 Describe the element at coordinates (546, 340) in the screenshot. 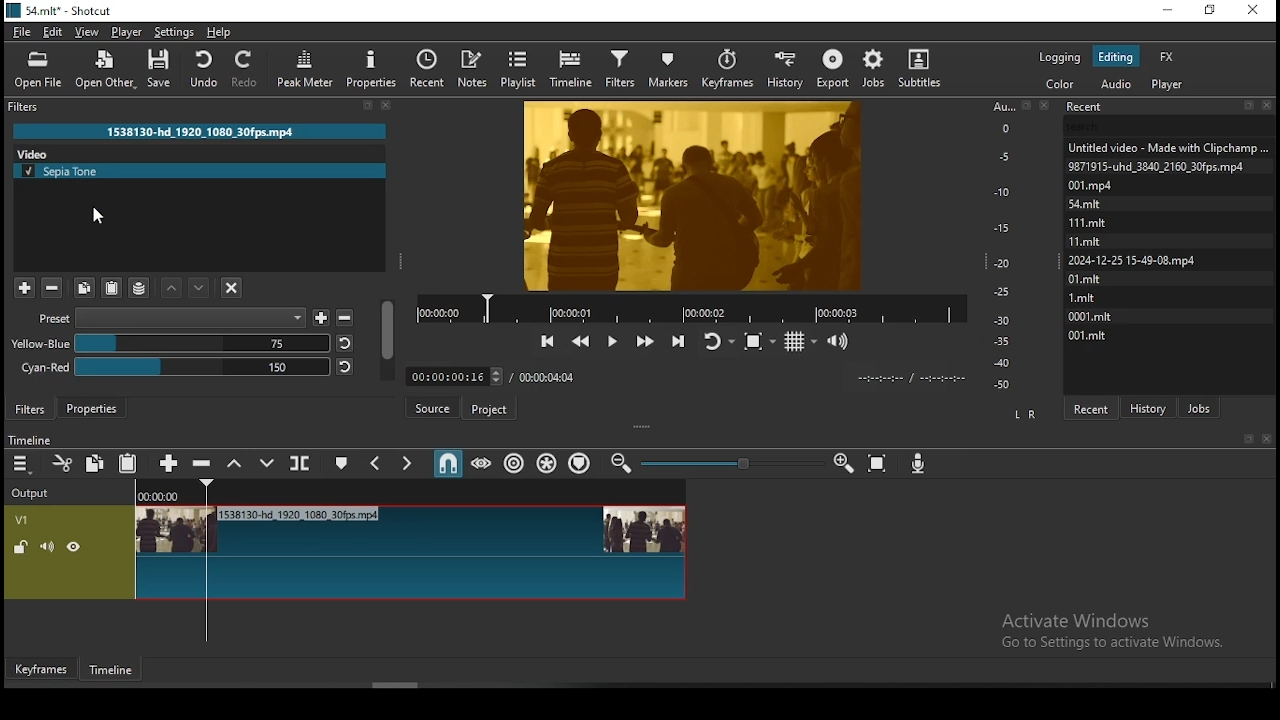

I see `skip to the previous point` at that location.